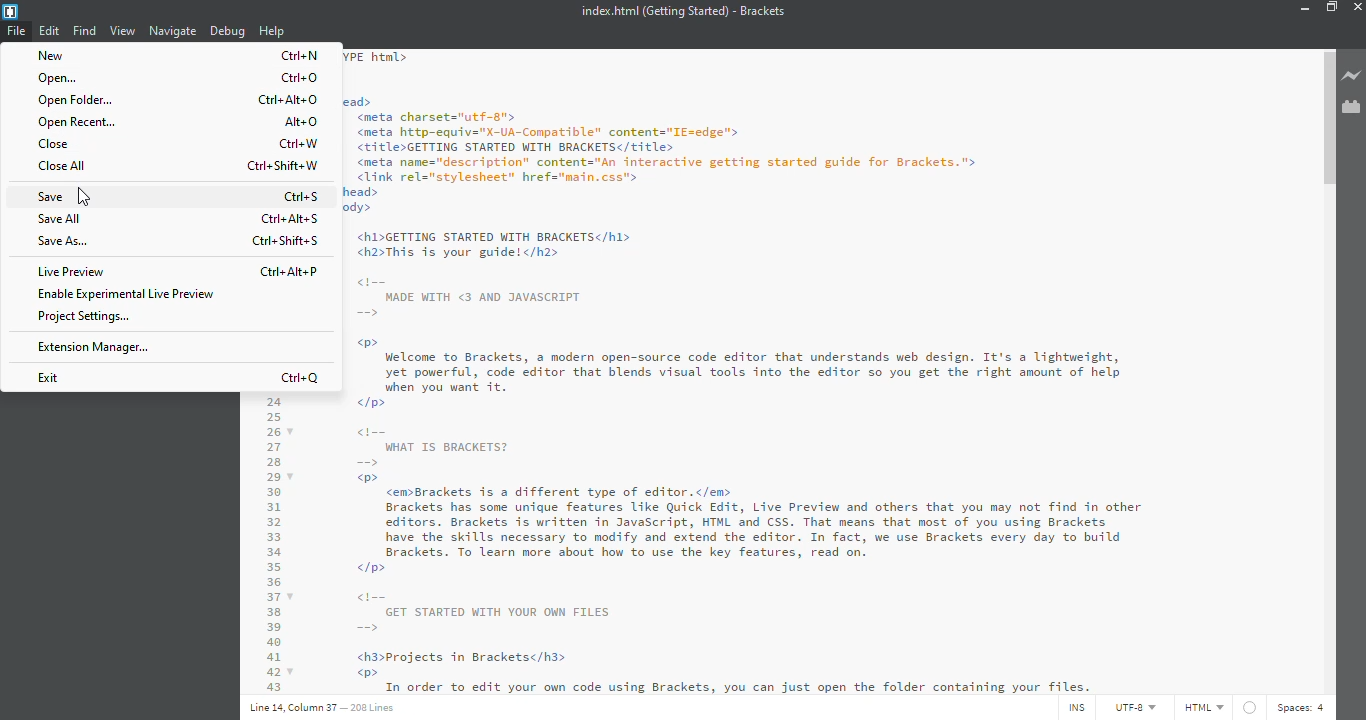 Image resolution: width=1366 pixels, height=720 pixels. Describe the element at coordinates (1135, 704) in the screenshot. I see `utf` at that location.